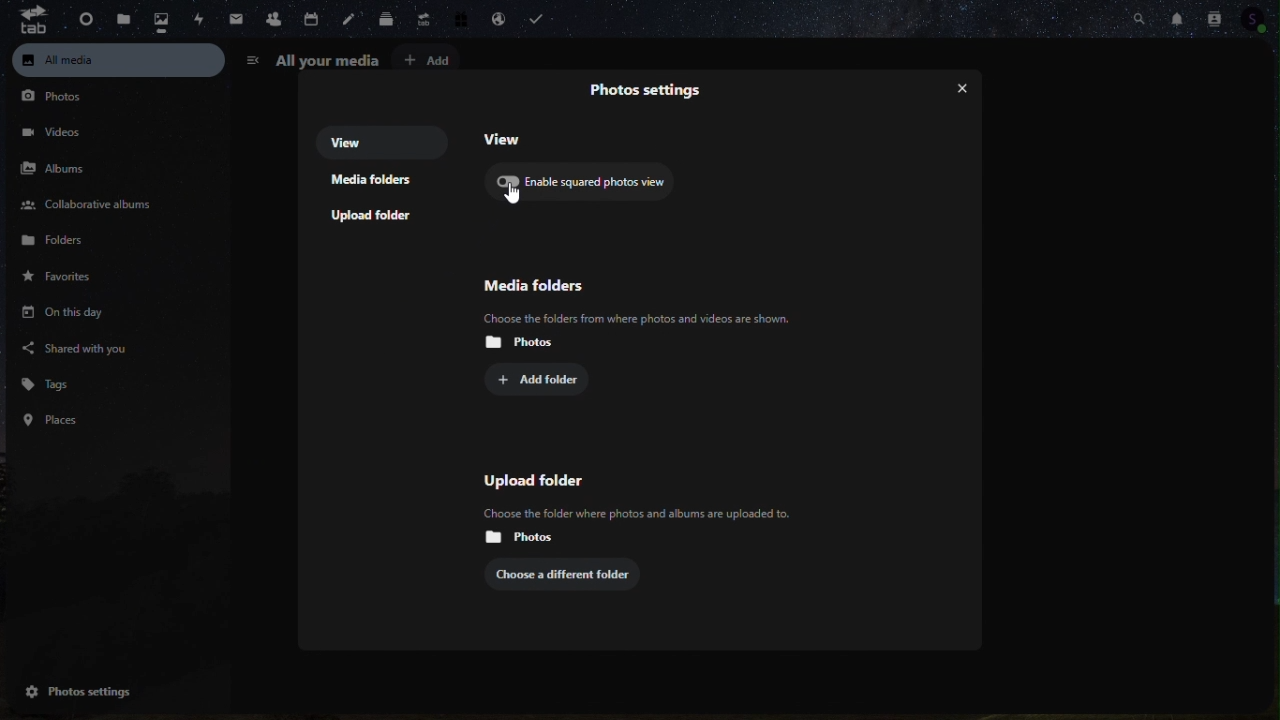  I want to click on All media , so click(118, 60).